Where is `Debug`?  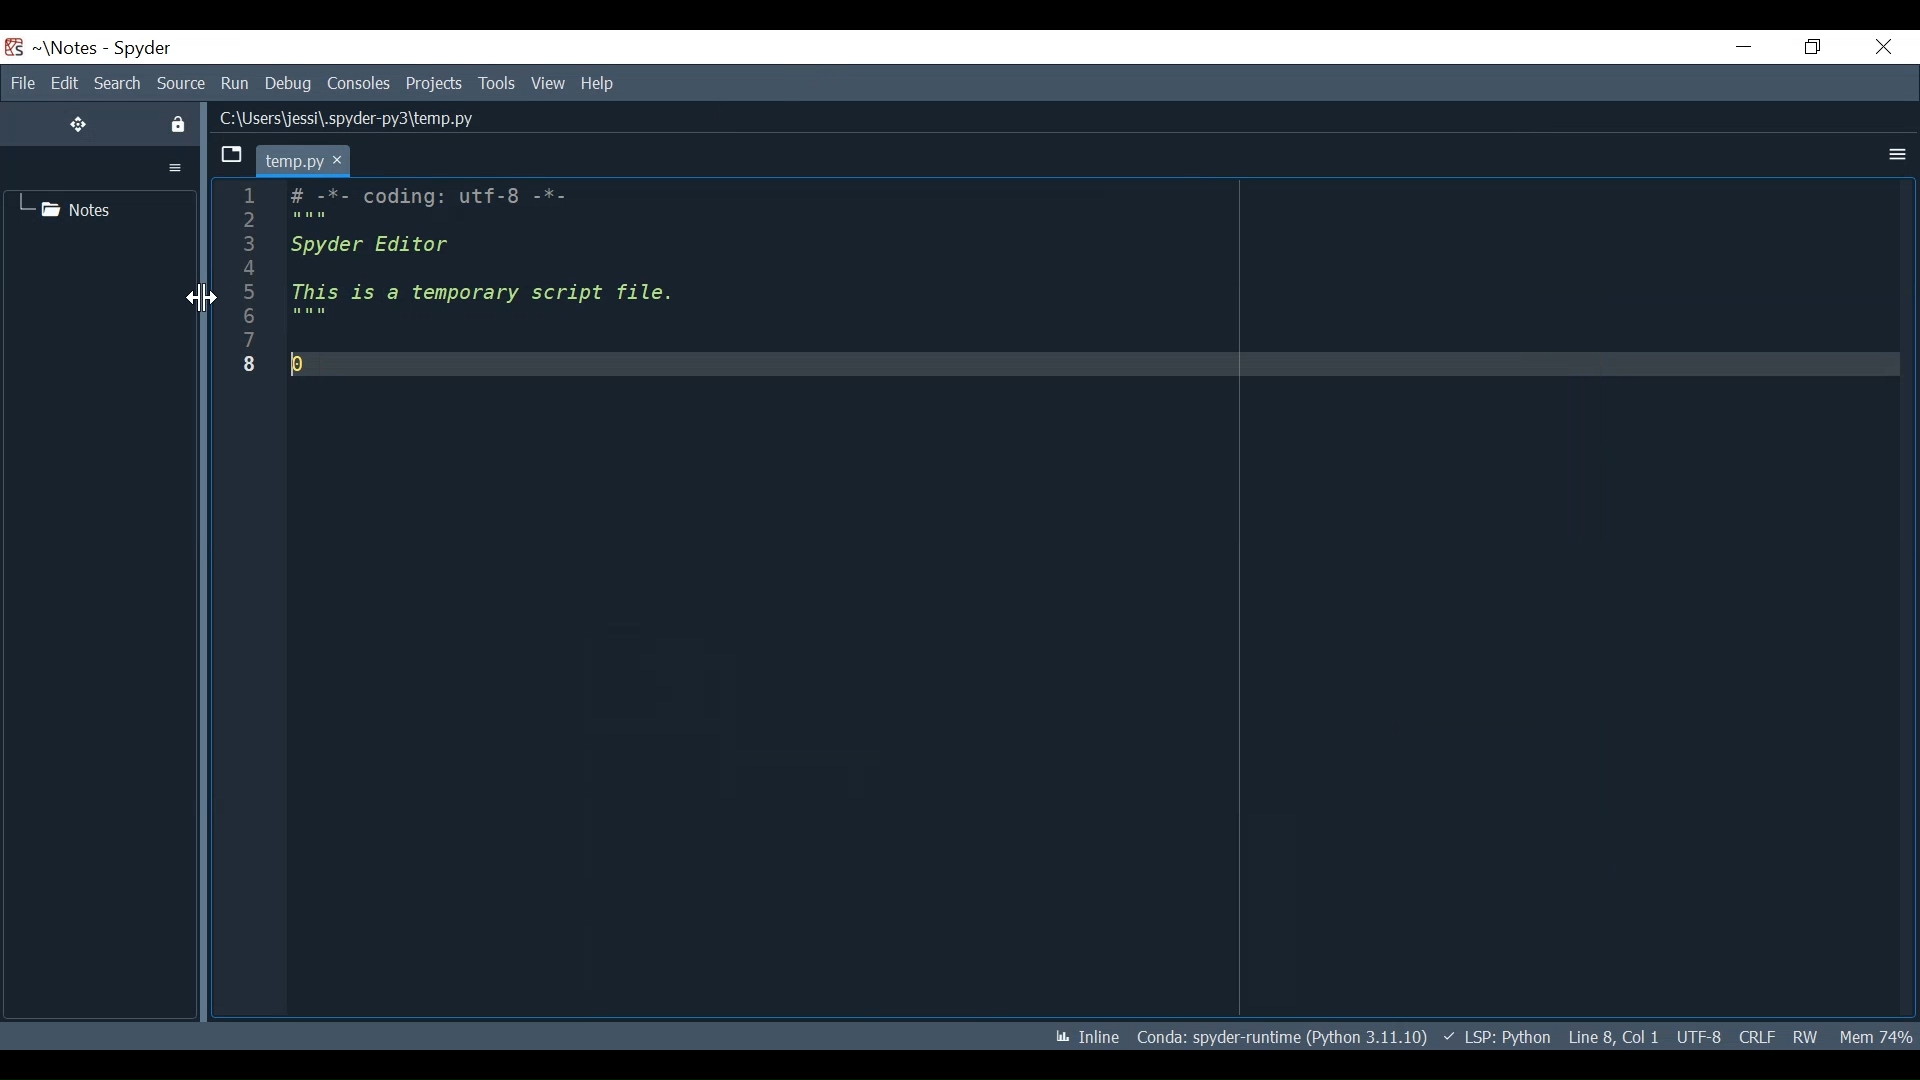
Debug is located at coordinates (289, 84).